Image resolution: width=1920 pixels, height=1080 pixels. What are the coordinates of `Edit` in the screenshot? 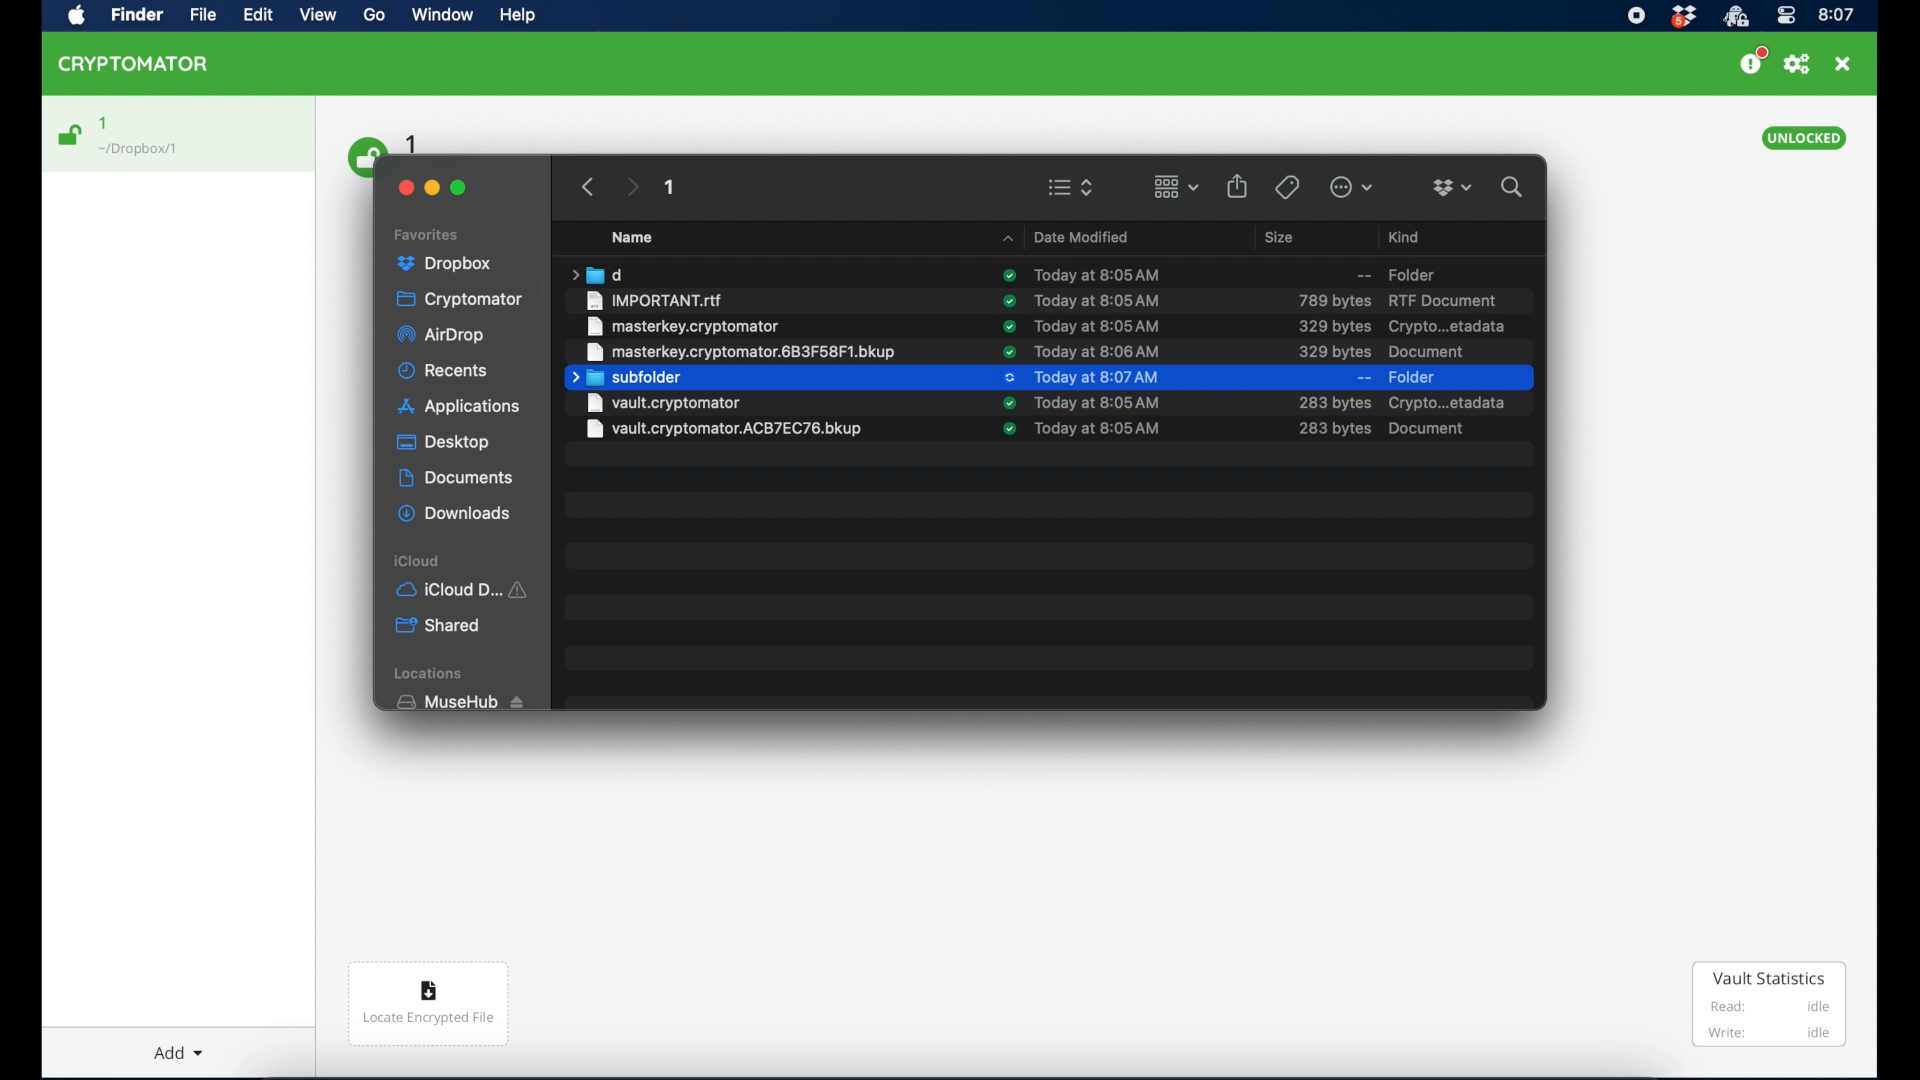 It's located at (260, 16).